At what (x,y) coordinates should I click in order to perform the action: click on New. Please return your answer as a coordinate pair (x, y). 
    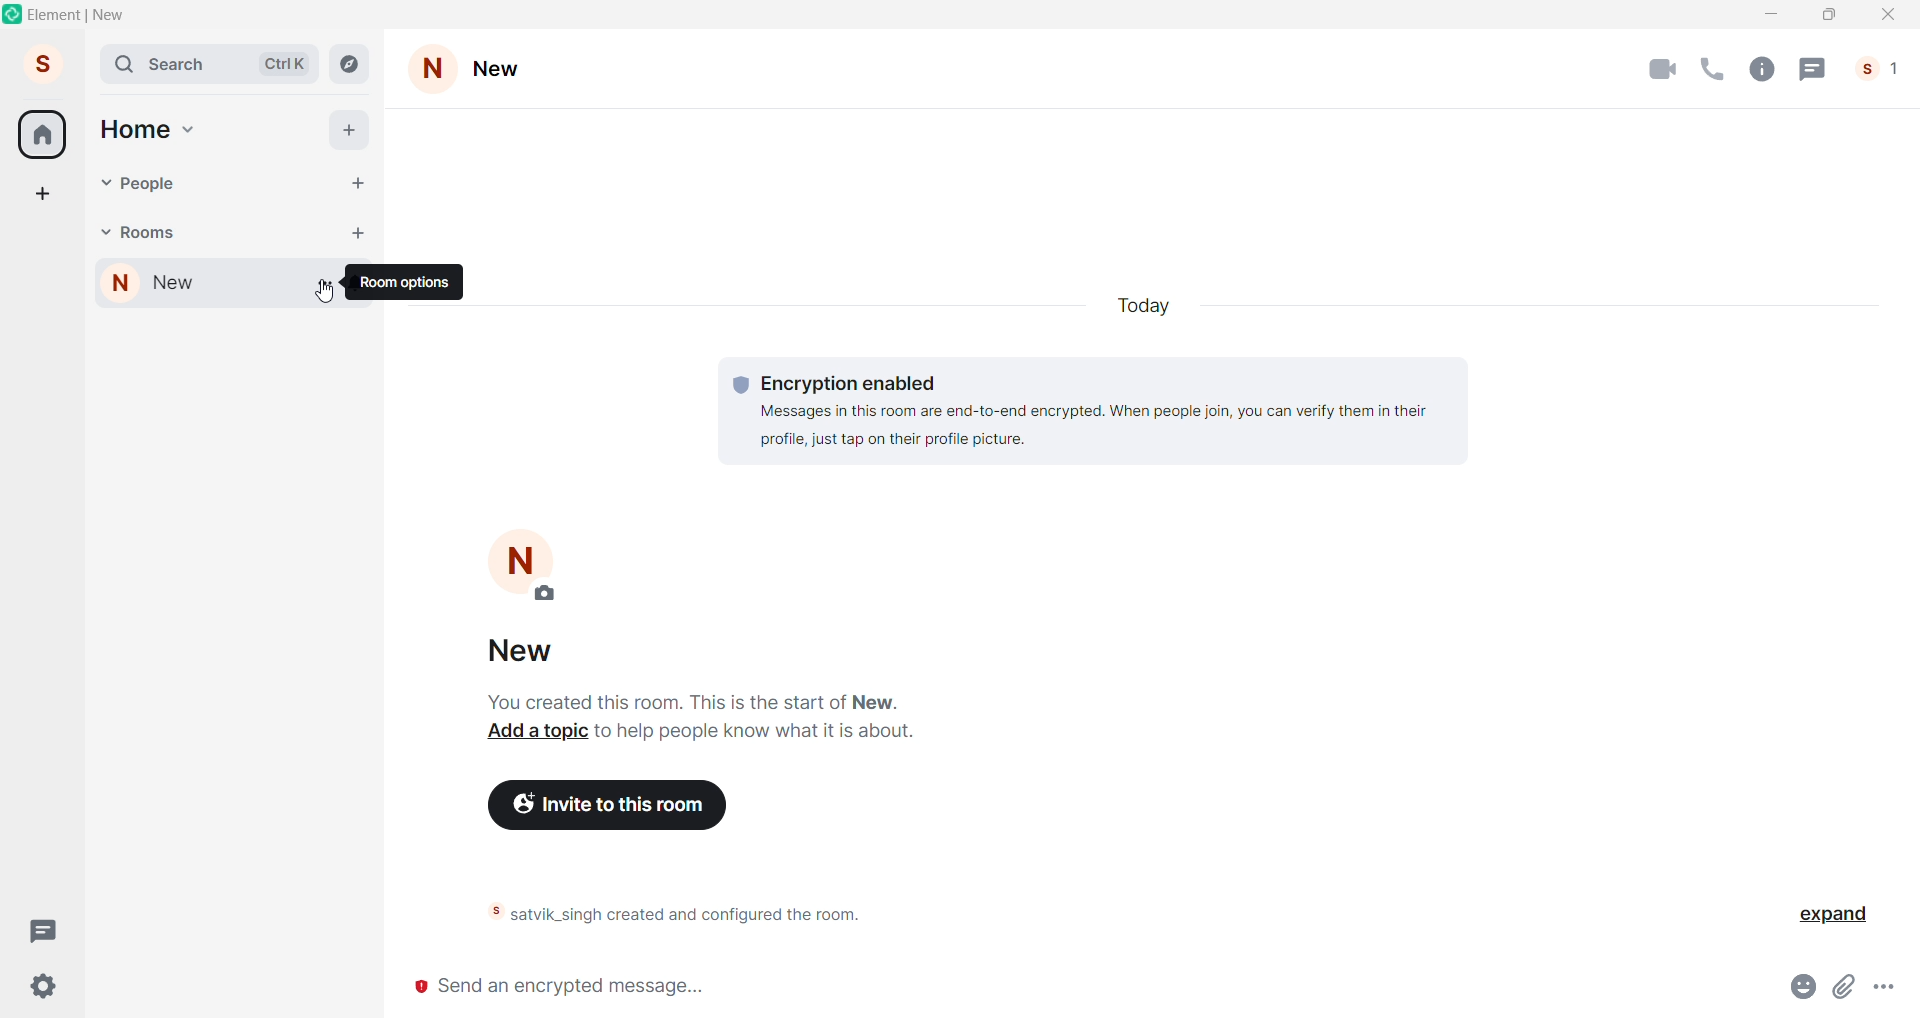
    Looking at the image, I should click on (507, 68).